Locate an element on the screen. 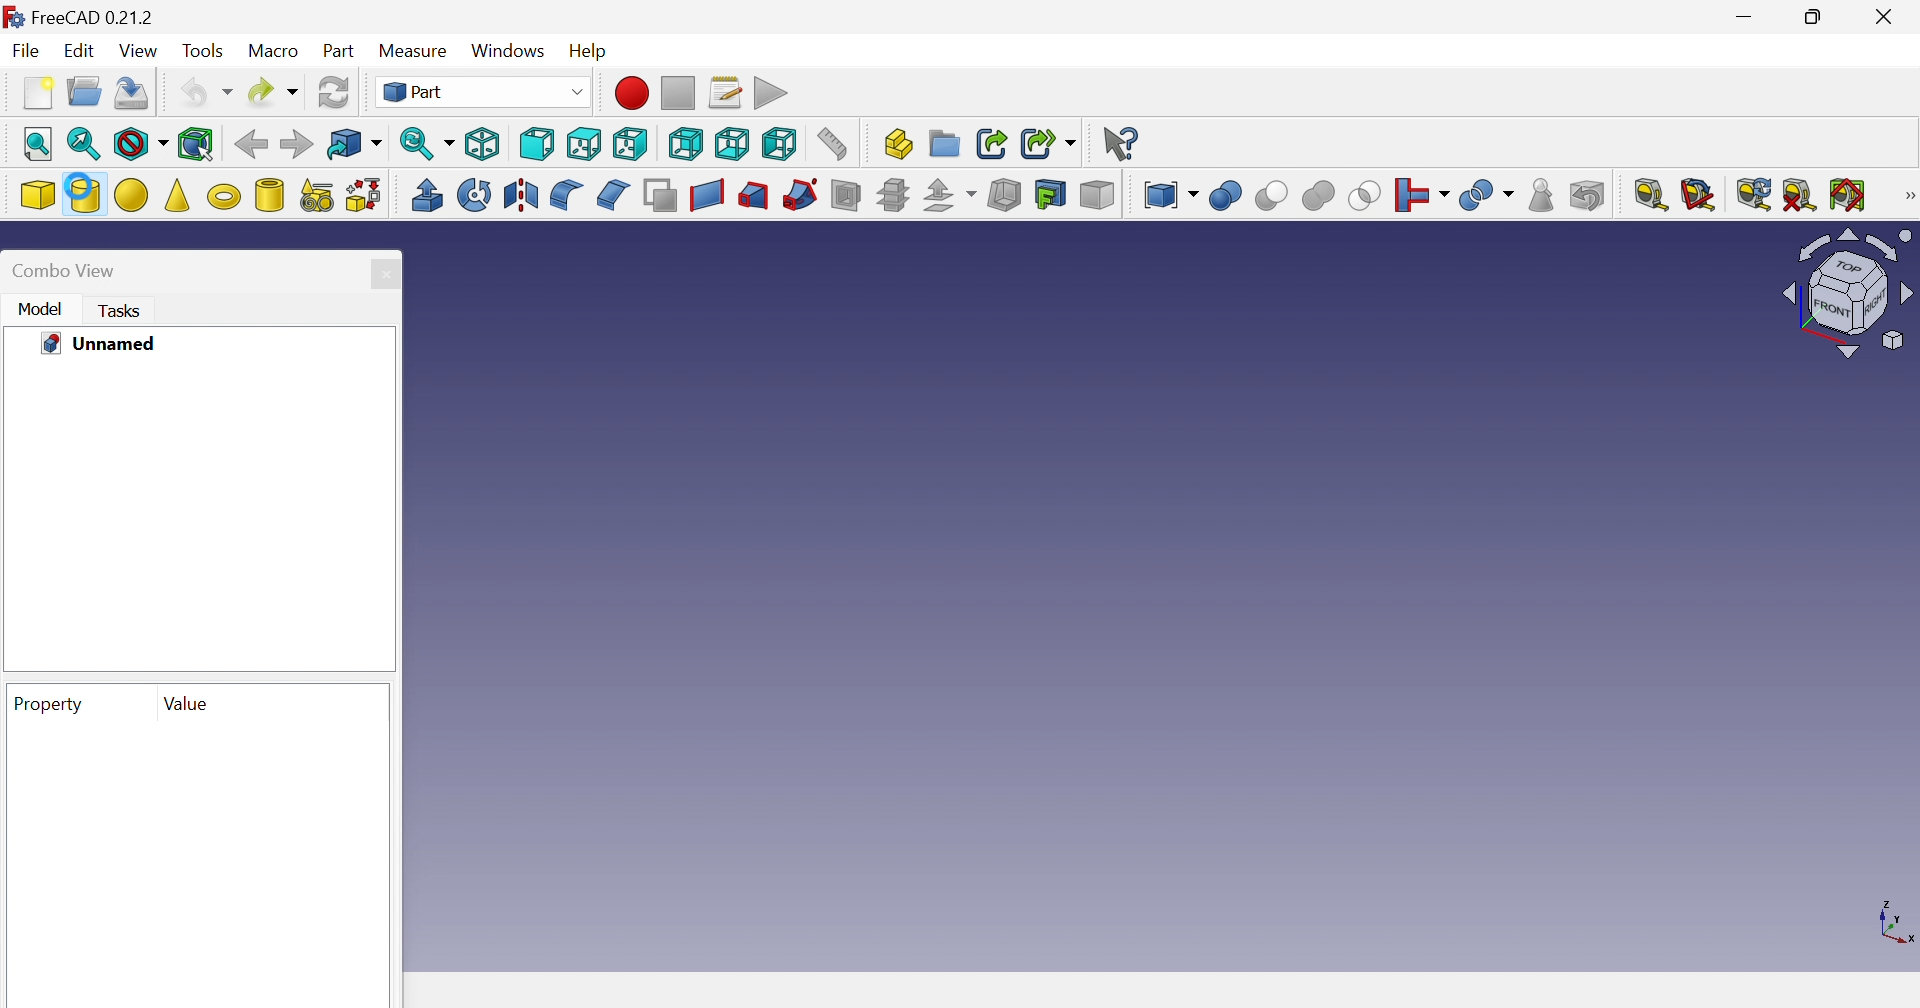 The image size is (1920, 1008). Macros is located at coordinates (725, 91).